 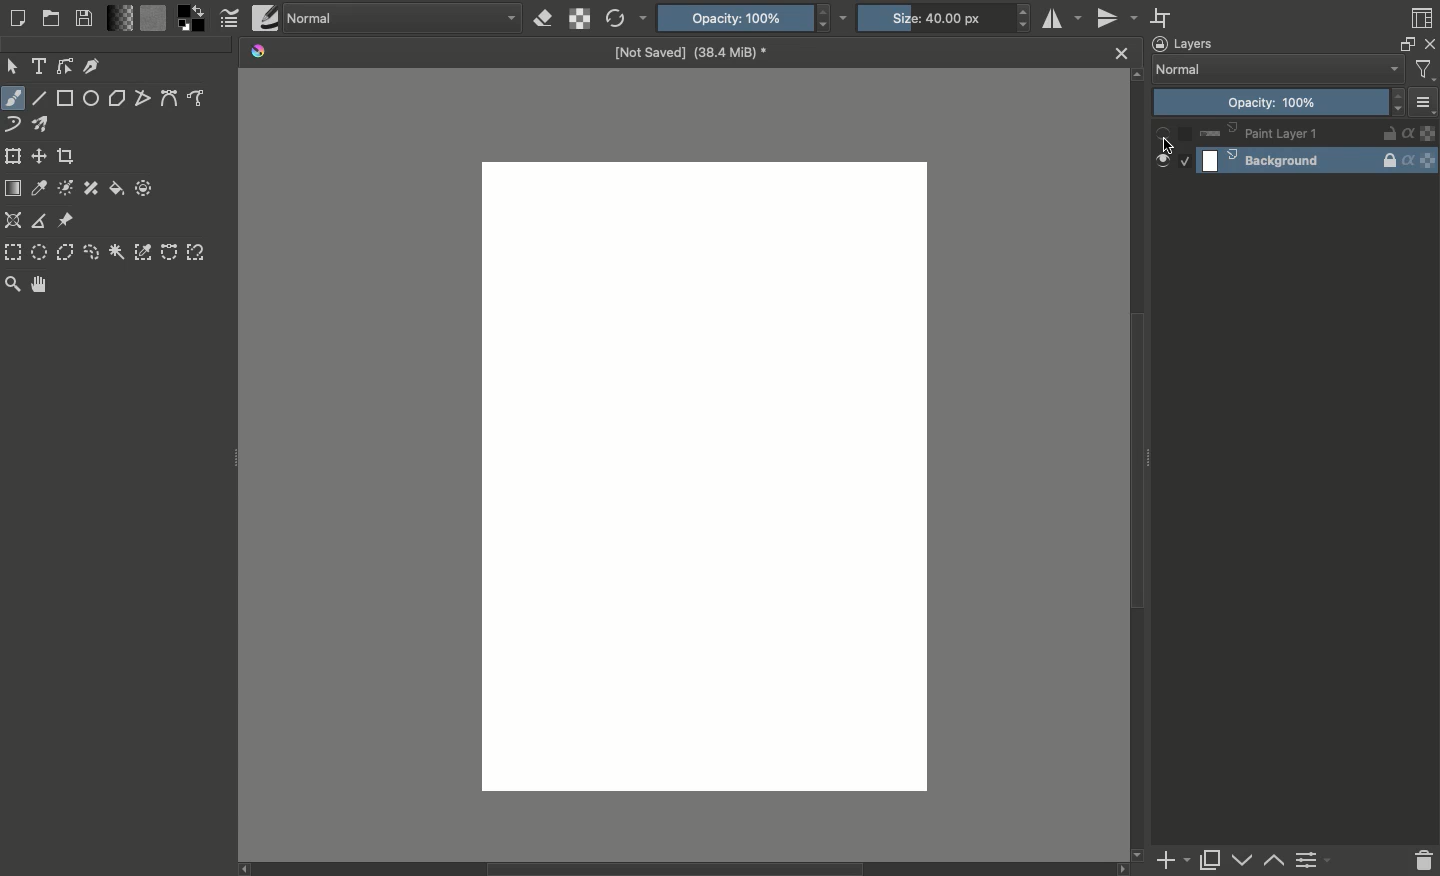 What do you see at coordinates (624, 20) in the screenshot?
I see `Reload original preset` at bounding box center [624, 20].